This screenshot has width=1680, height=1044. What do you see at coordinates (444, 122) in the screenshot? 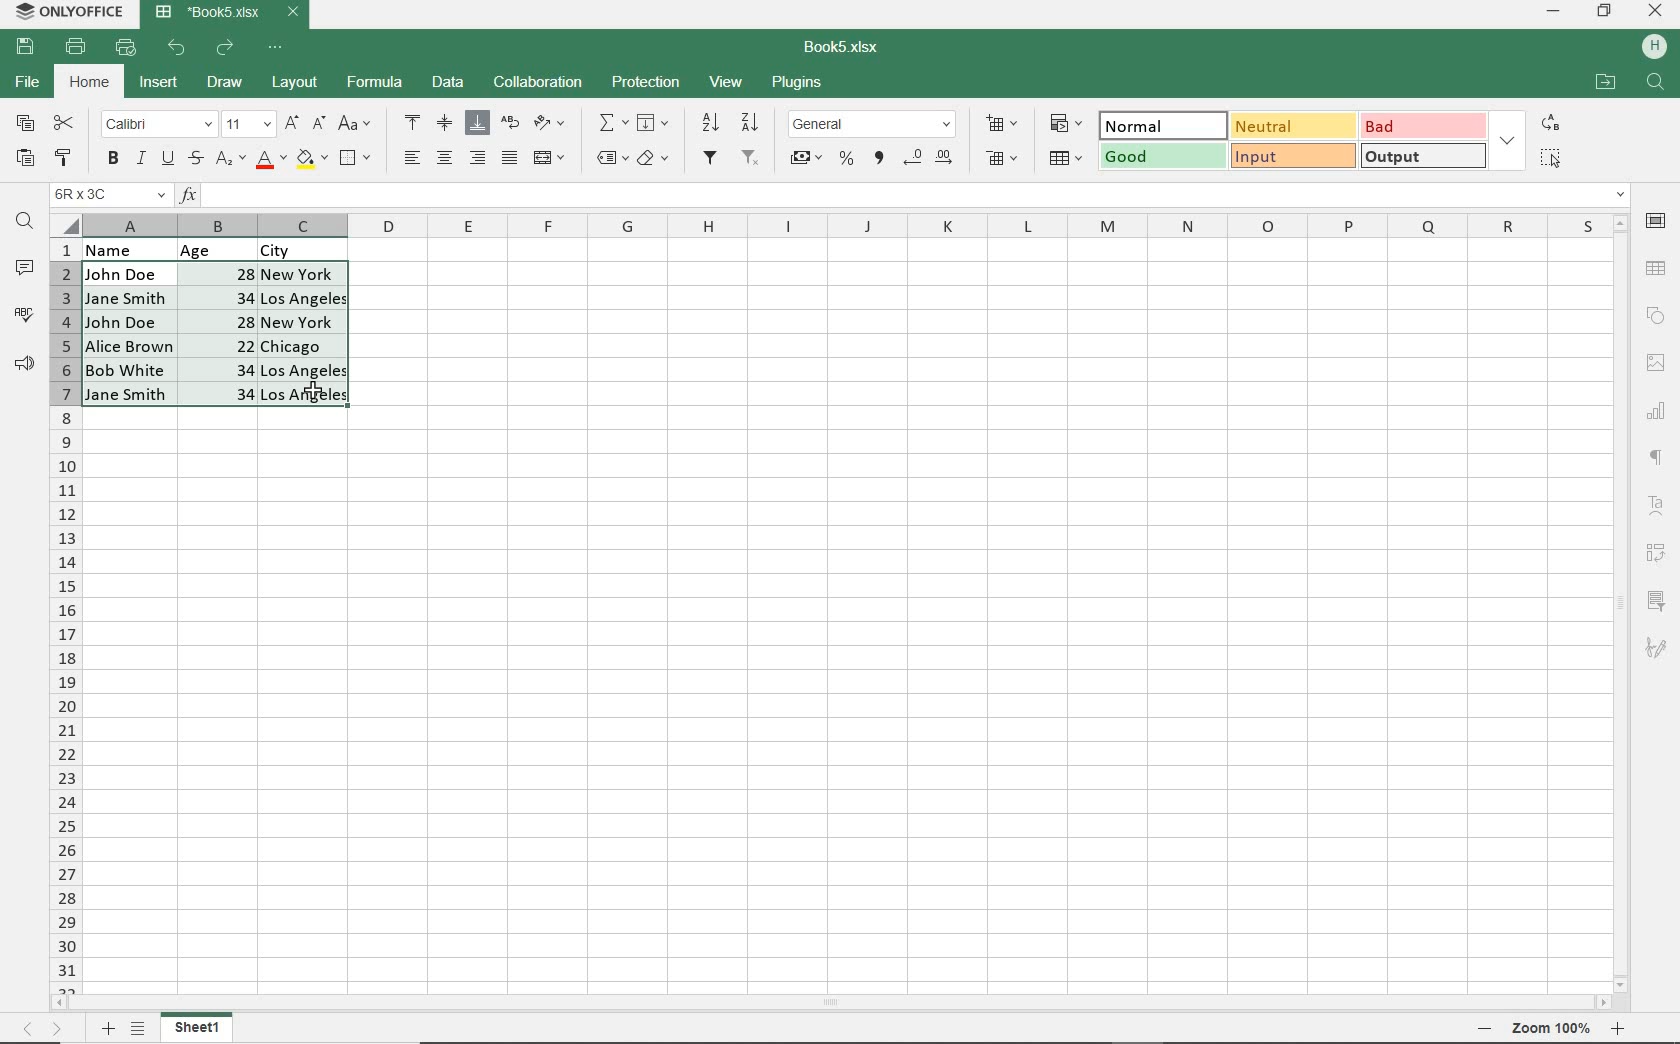
I see `ALIGN MIDDLE` at bounding box center [444, 122].